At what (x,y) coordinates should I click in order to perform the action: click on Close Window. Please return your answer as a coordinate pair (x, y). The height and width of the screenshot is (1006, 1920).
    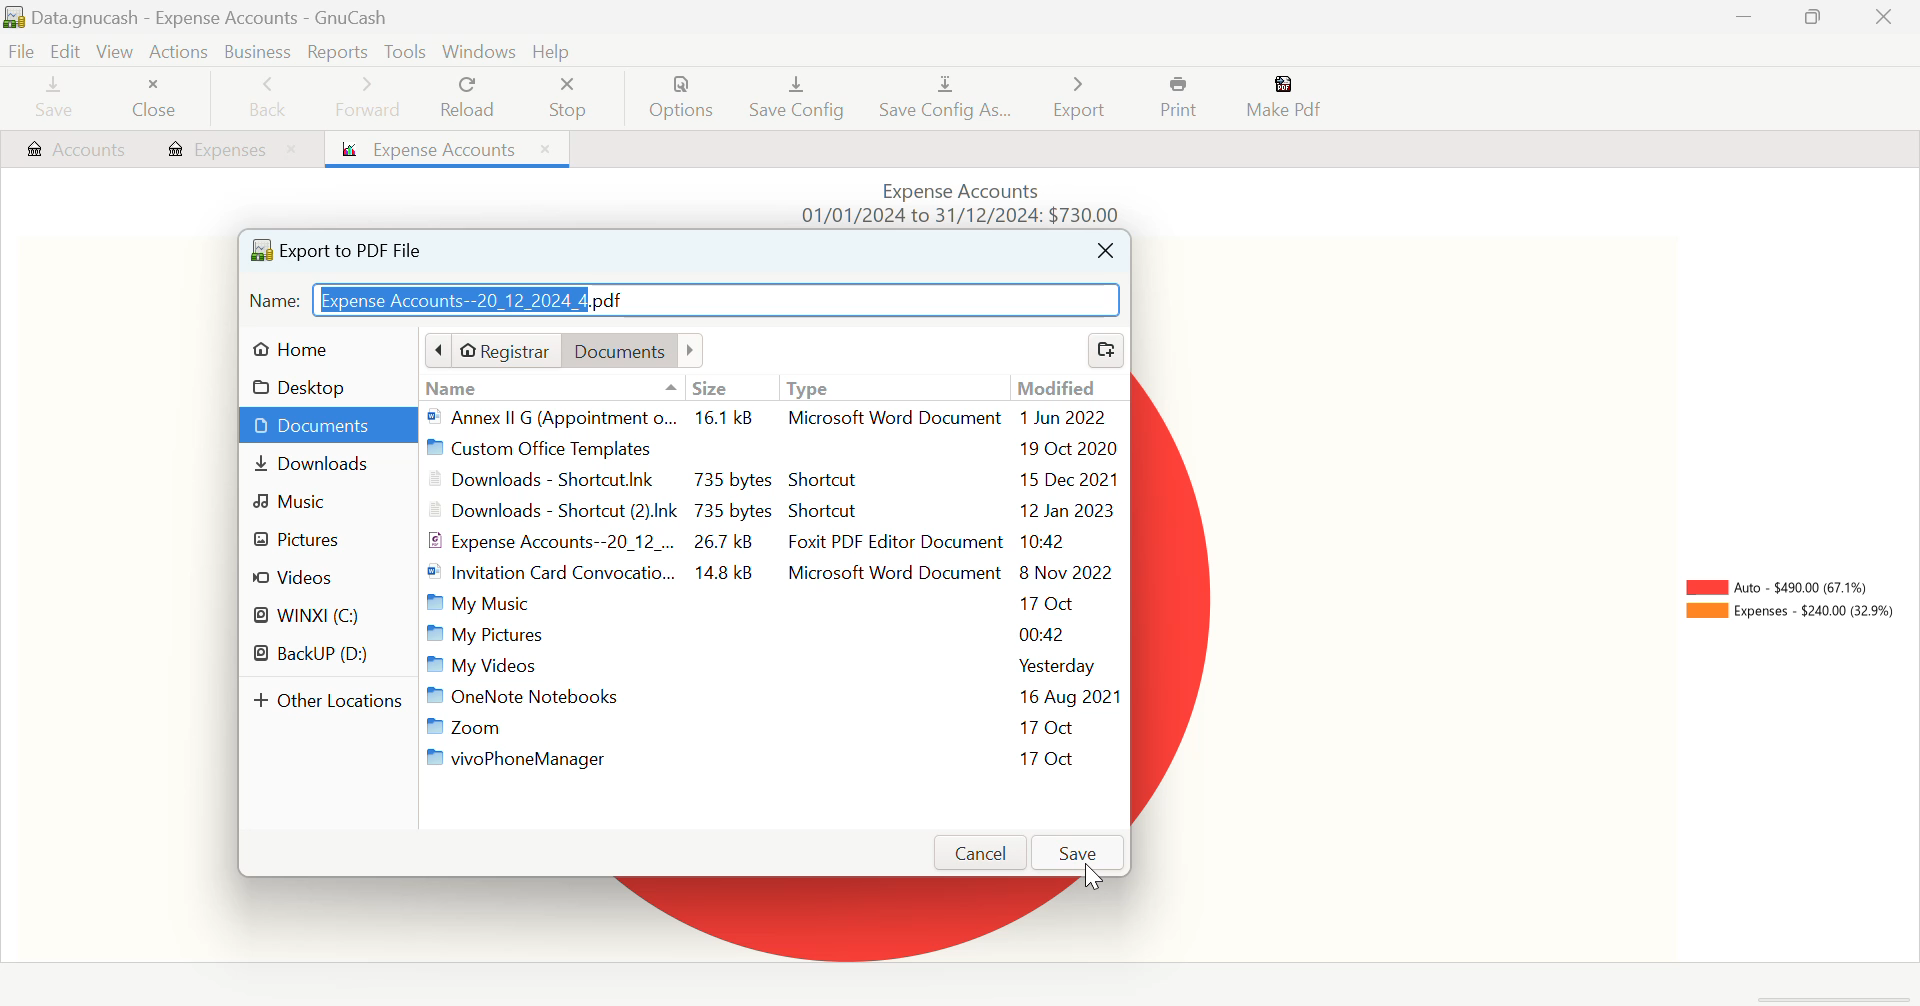
    Looking at the image, I should click on (1106, 252).